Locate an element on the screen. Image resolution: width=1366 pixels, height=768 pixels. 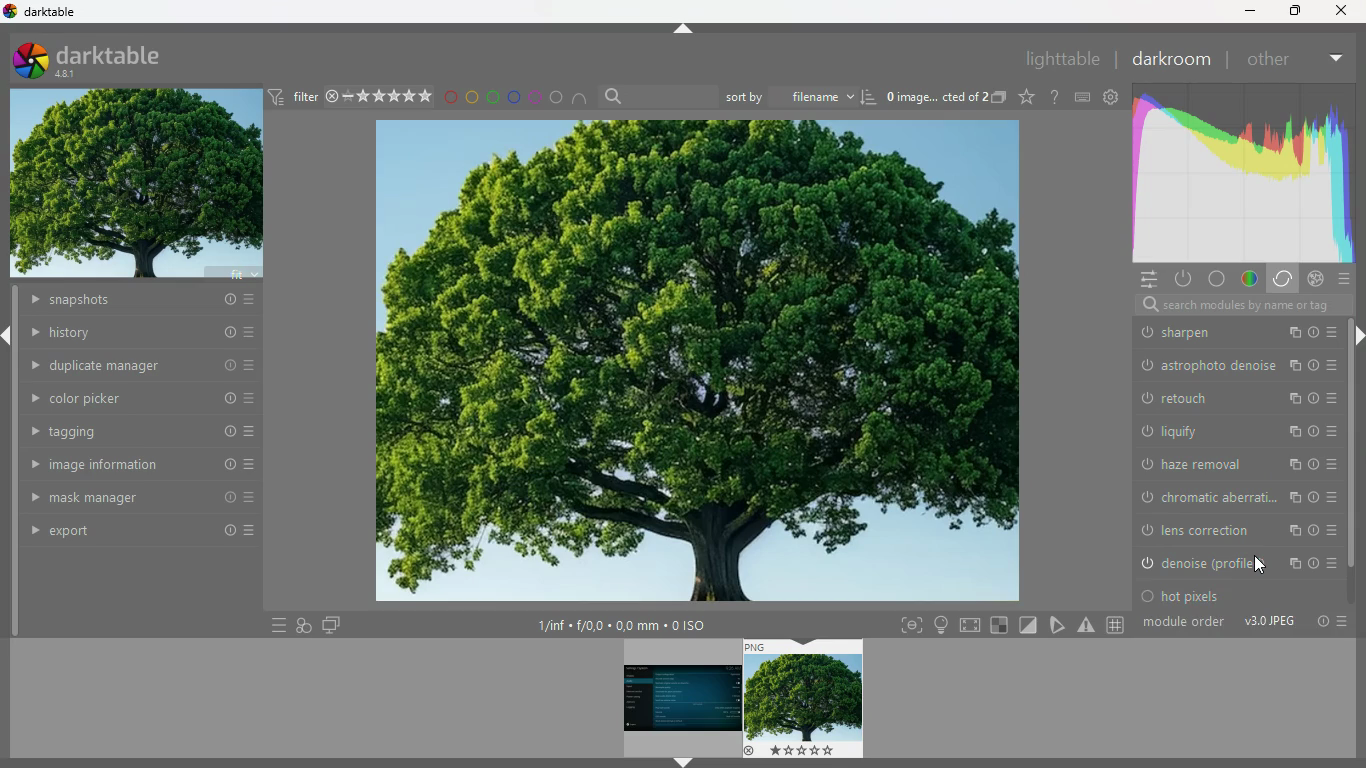
global chroma is located at coordinates (1232, 592).